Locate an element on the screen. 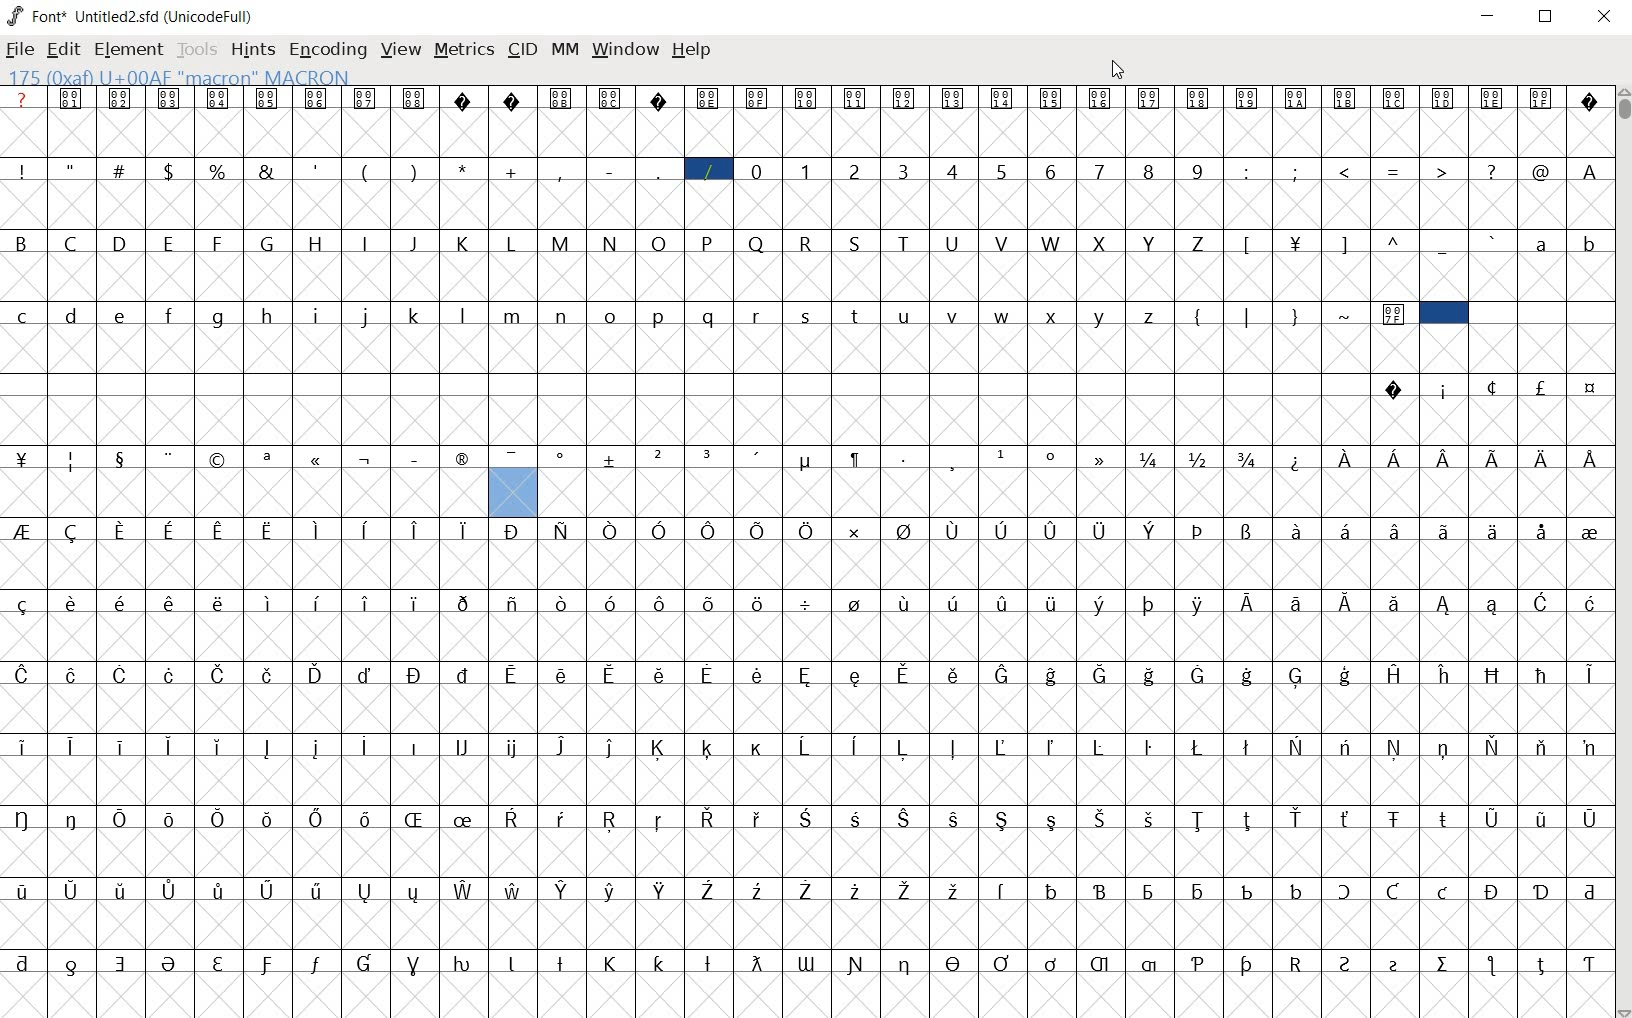  9 is located at coordinates (1200, 170).